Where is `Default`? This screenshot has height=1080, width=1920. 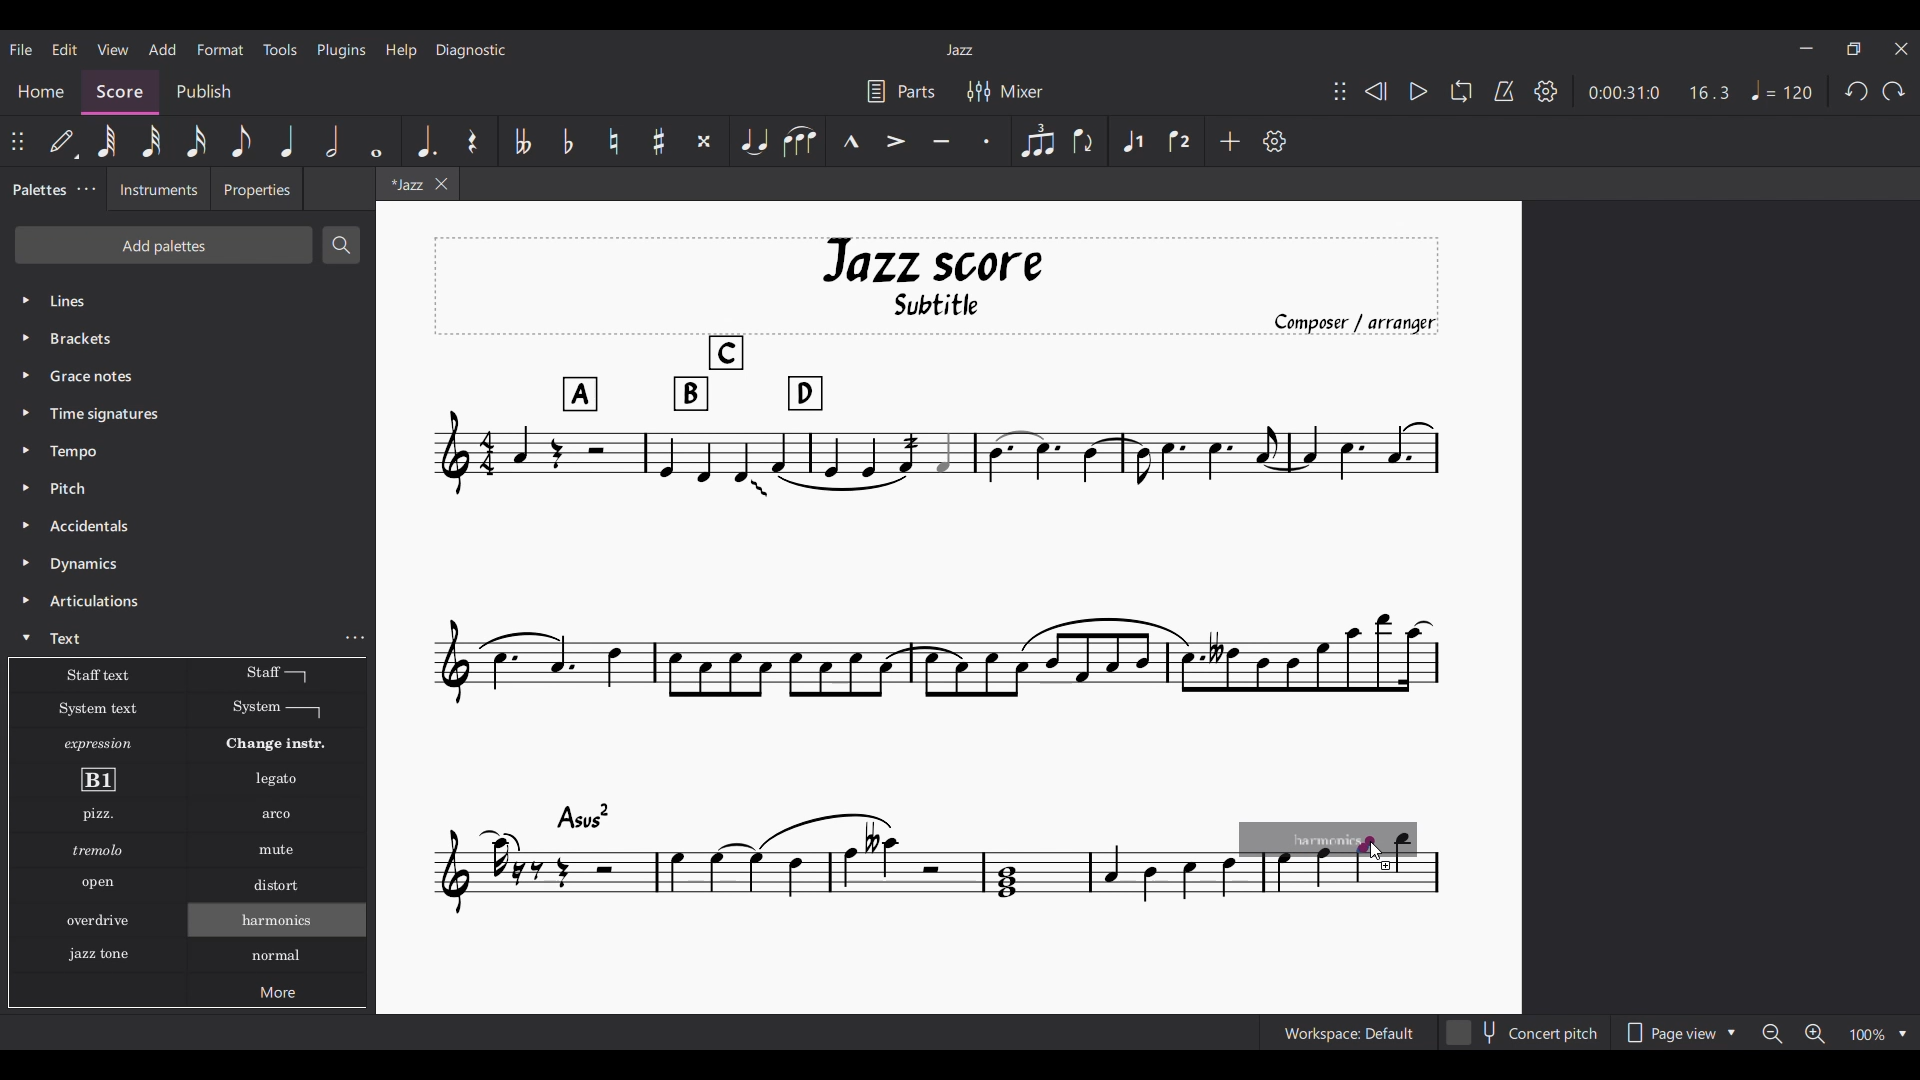 Default is located at coordinates (67, 146).